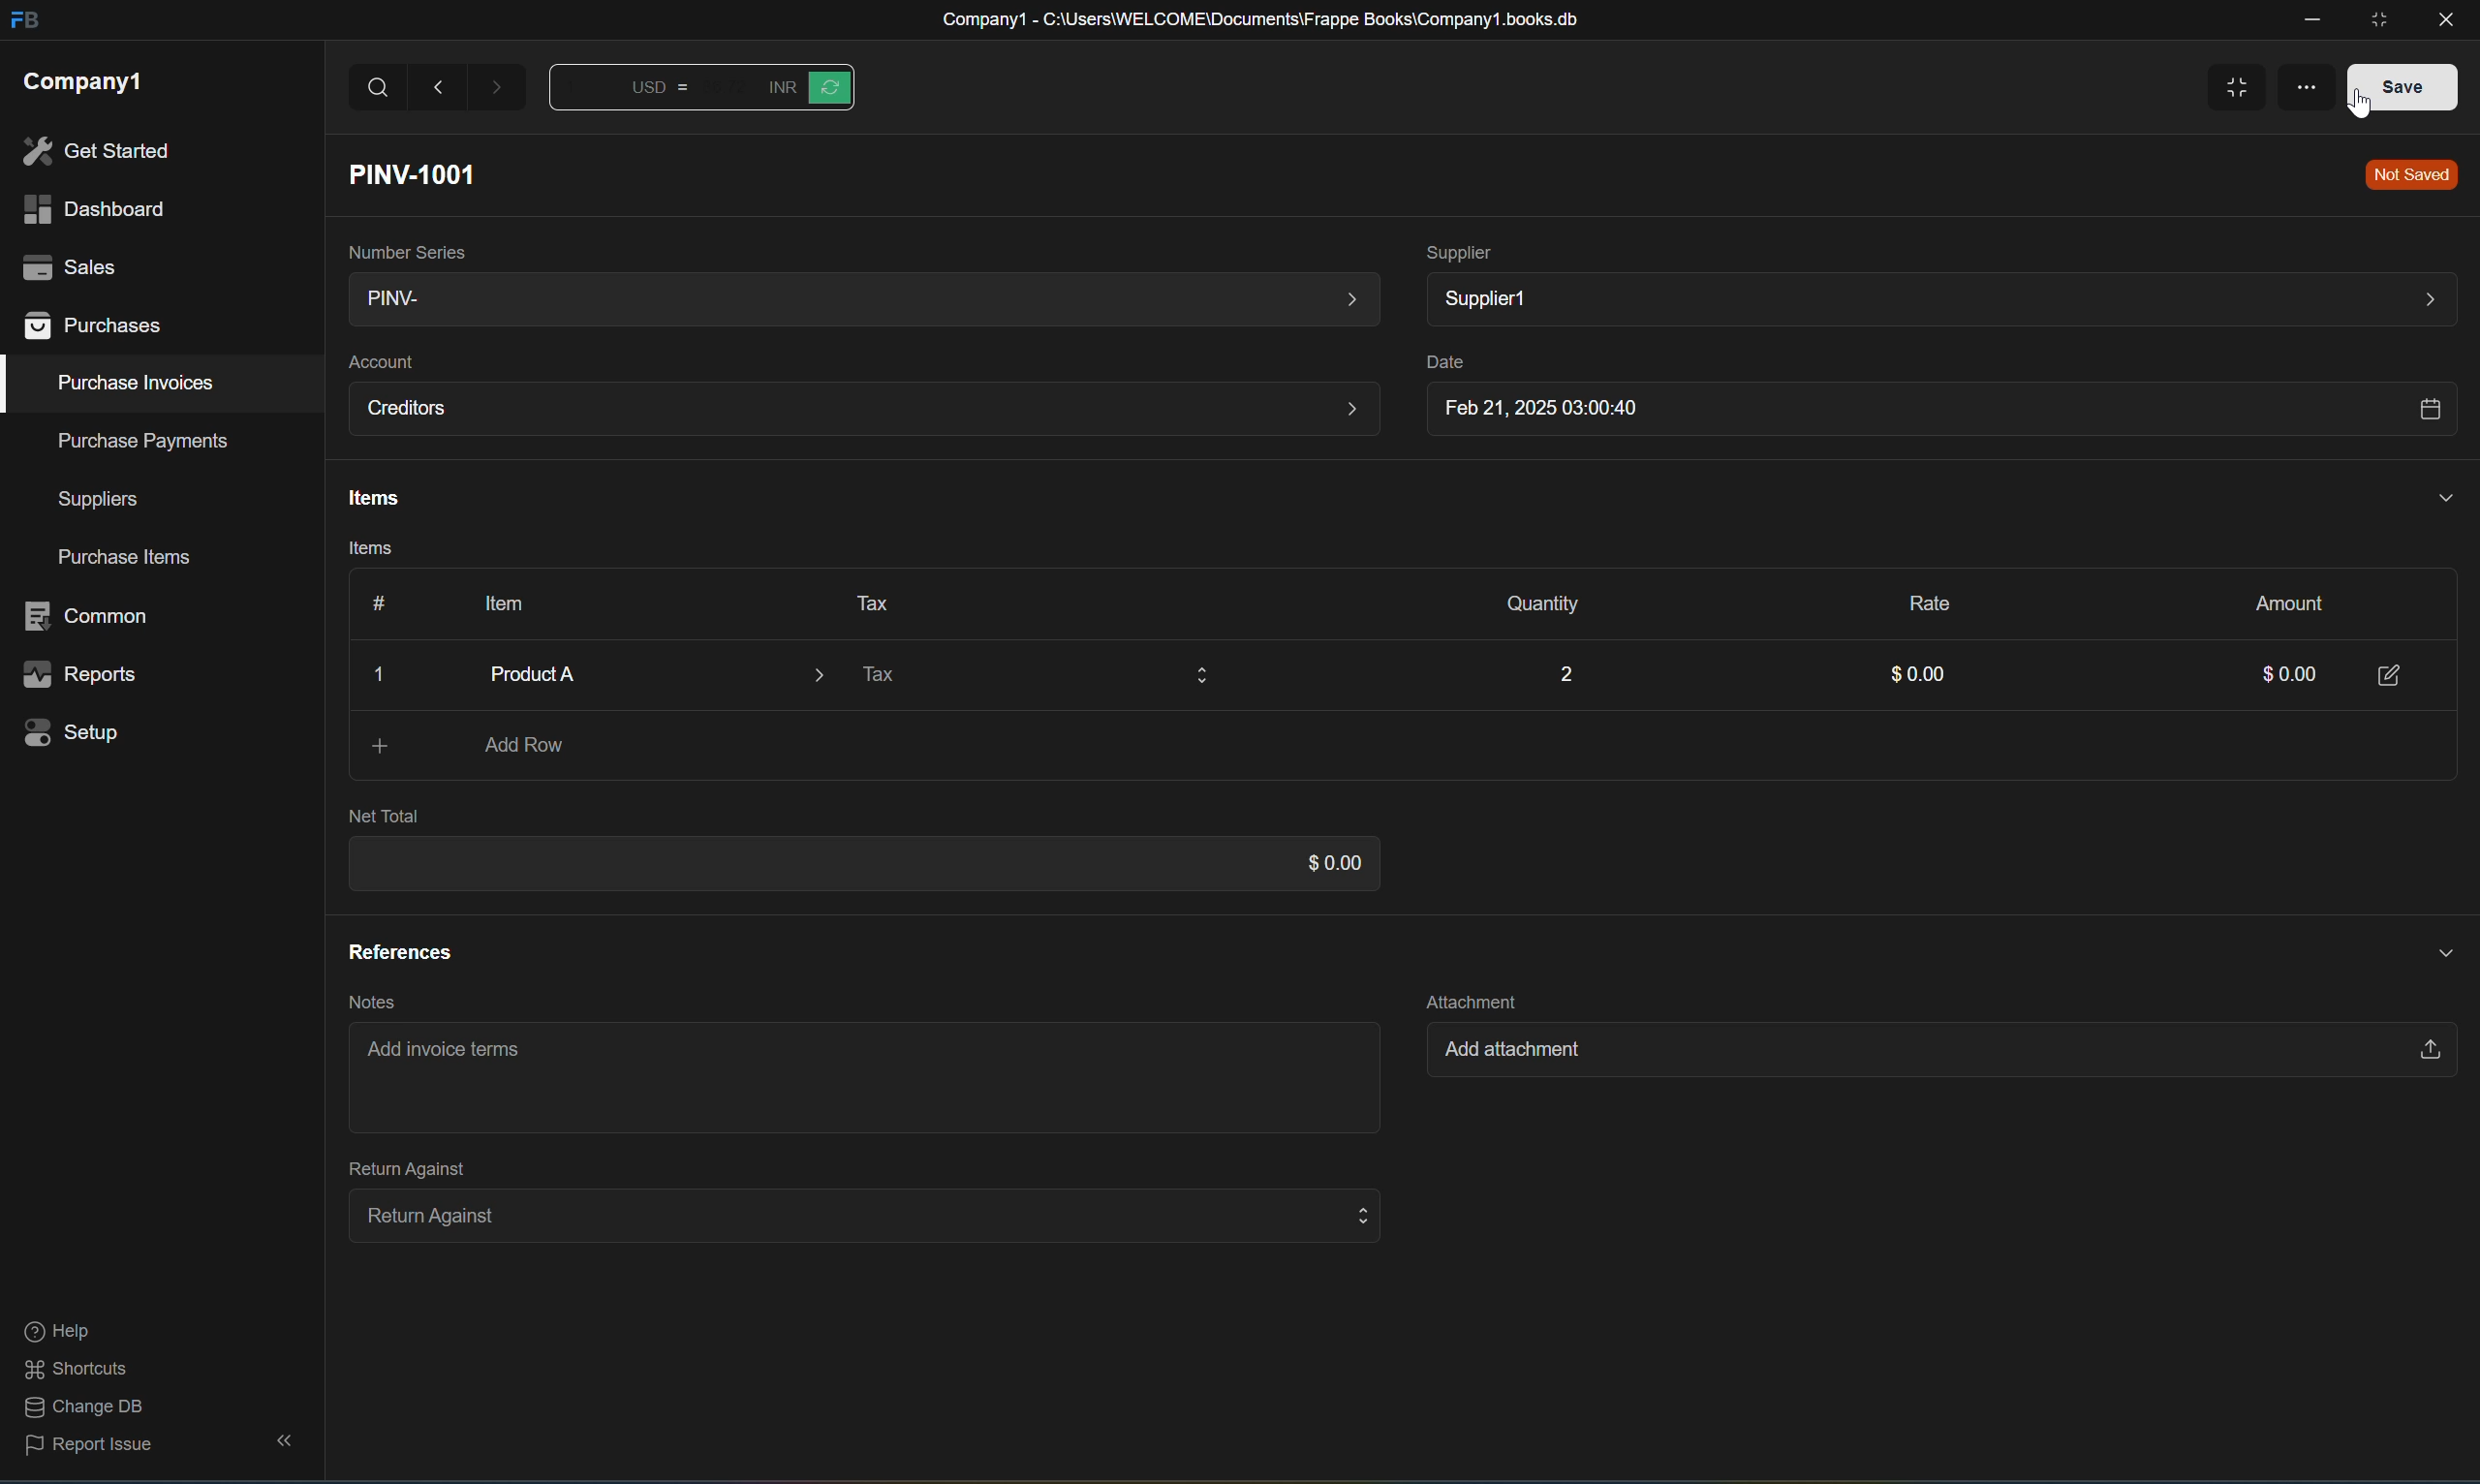  Describe the element at coordinates (396, 1167) in the screenshot. I see `Return Against` at that location.